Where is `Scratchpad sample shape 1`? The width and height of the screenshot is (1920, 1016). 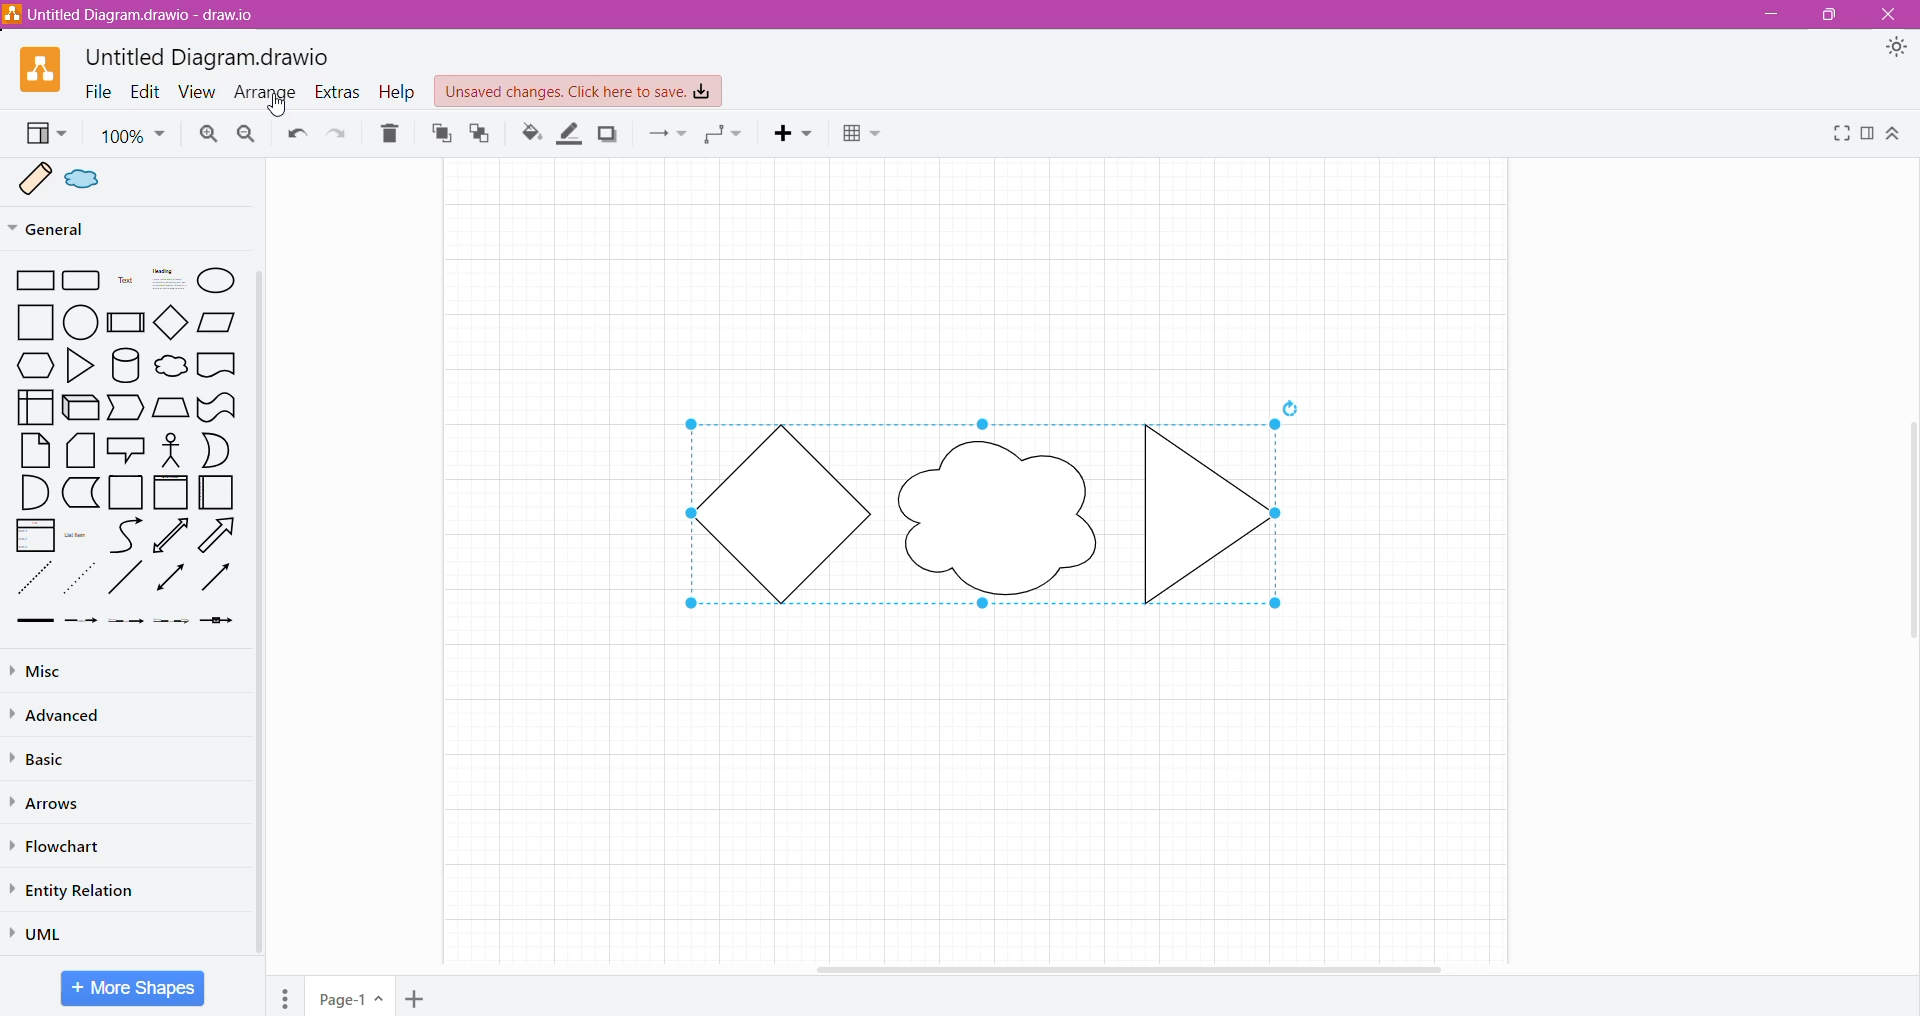 Scratchpad sample shape 1 is located at coordinates (36, 179).